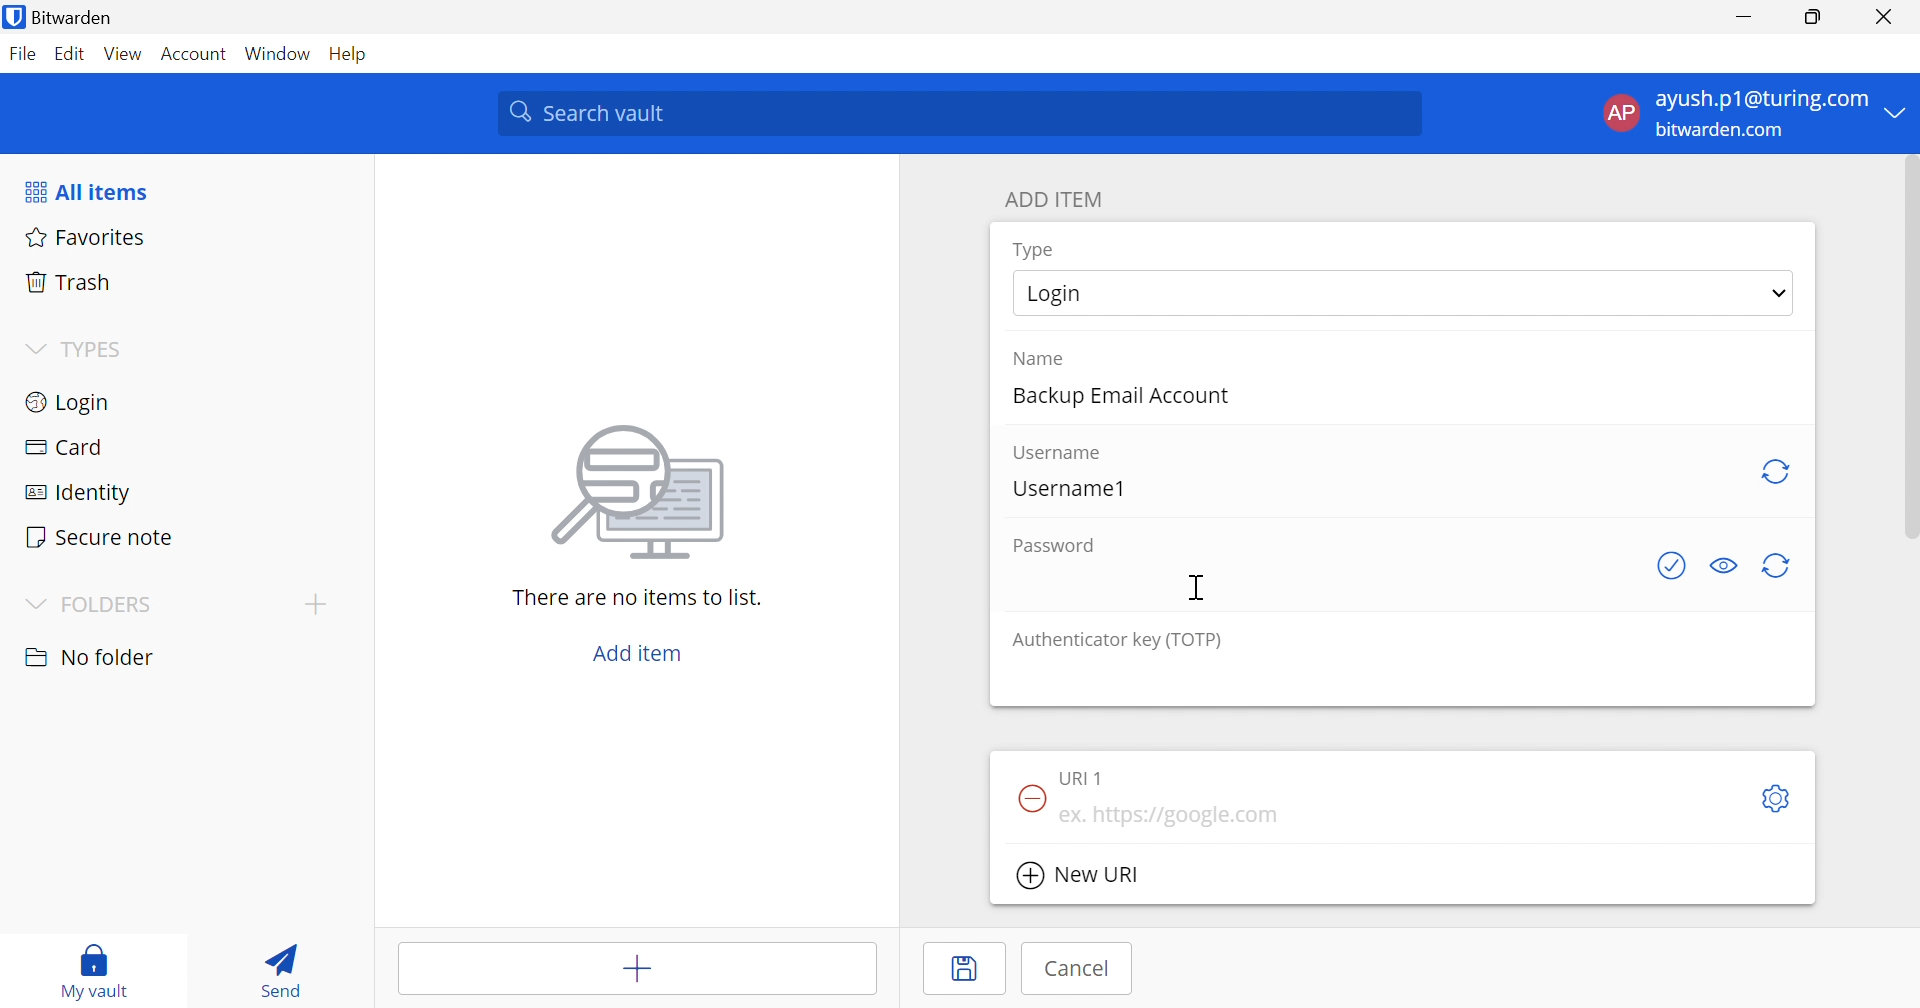 The image size is (1920, 1008). Describe the element at coordinates (1078, 876) in the screenshot. I see `New URl` at that location.